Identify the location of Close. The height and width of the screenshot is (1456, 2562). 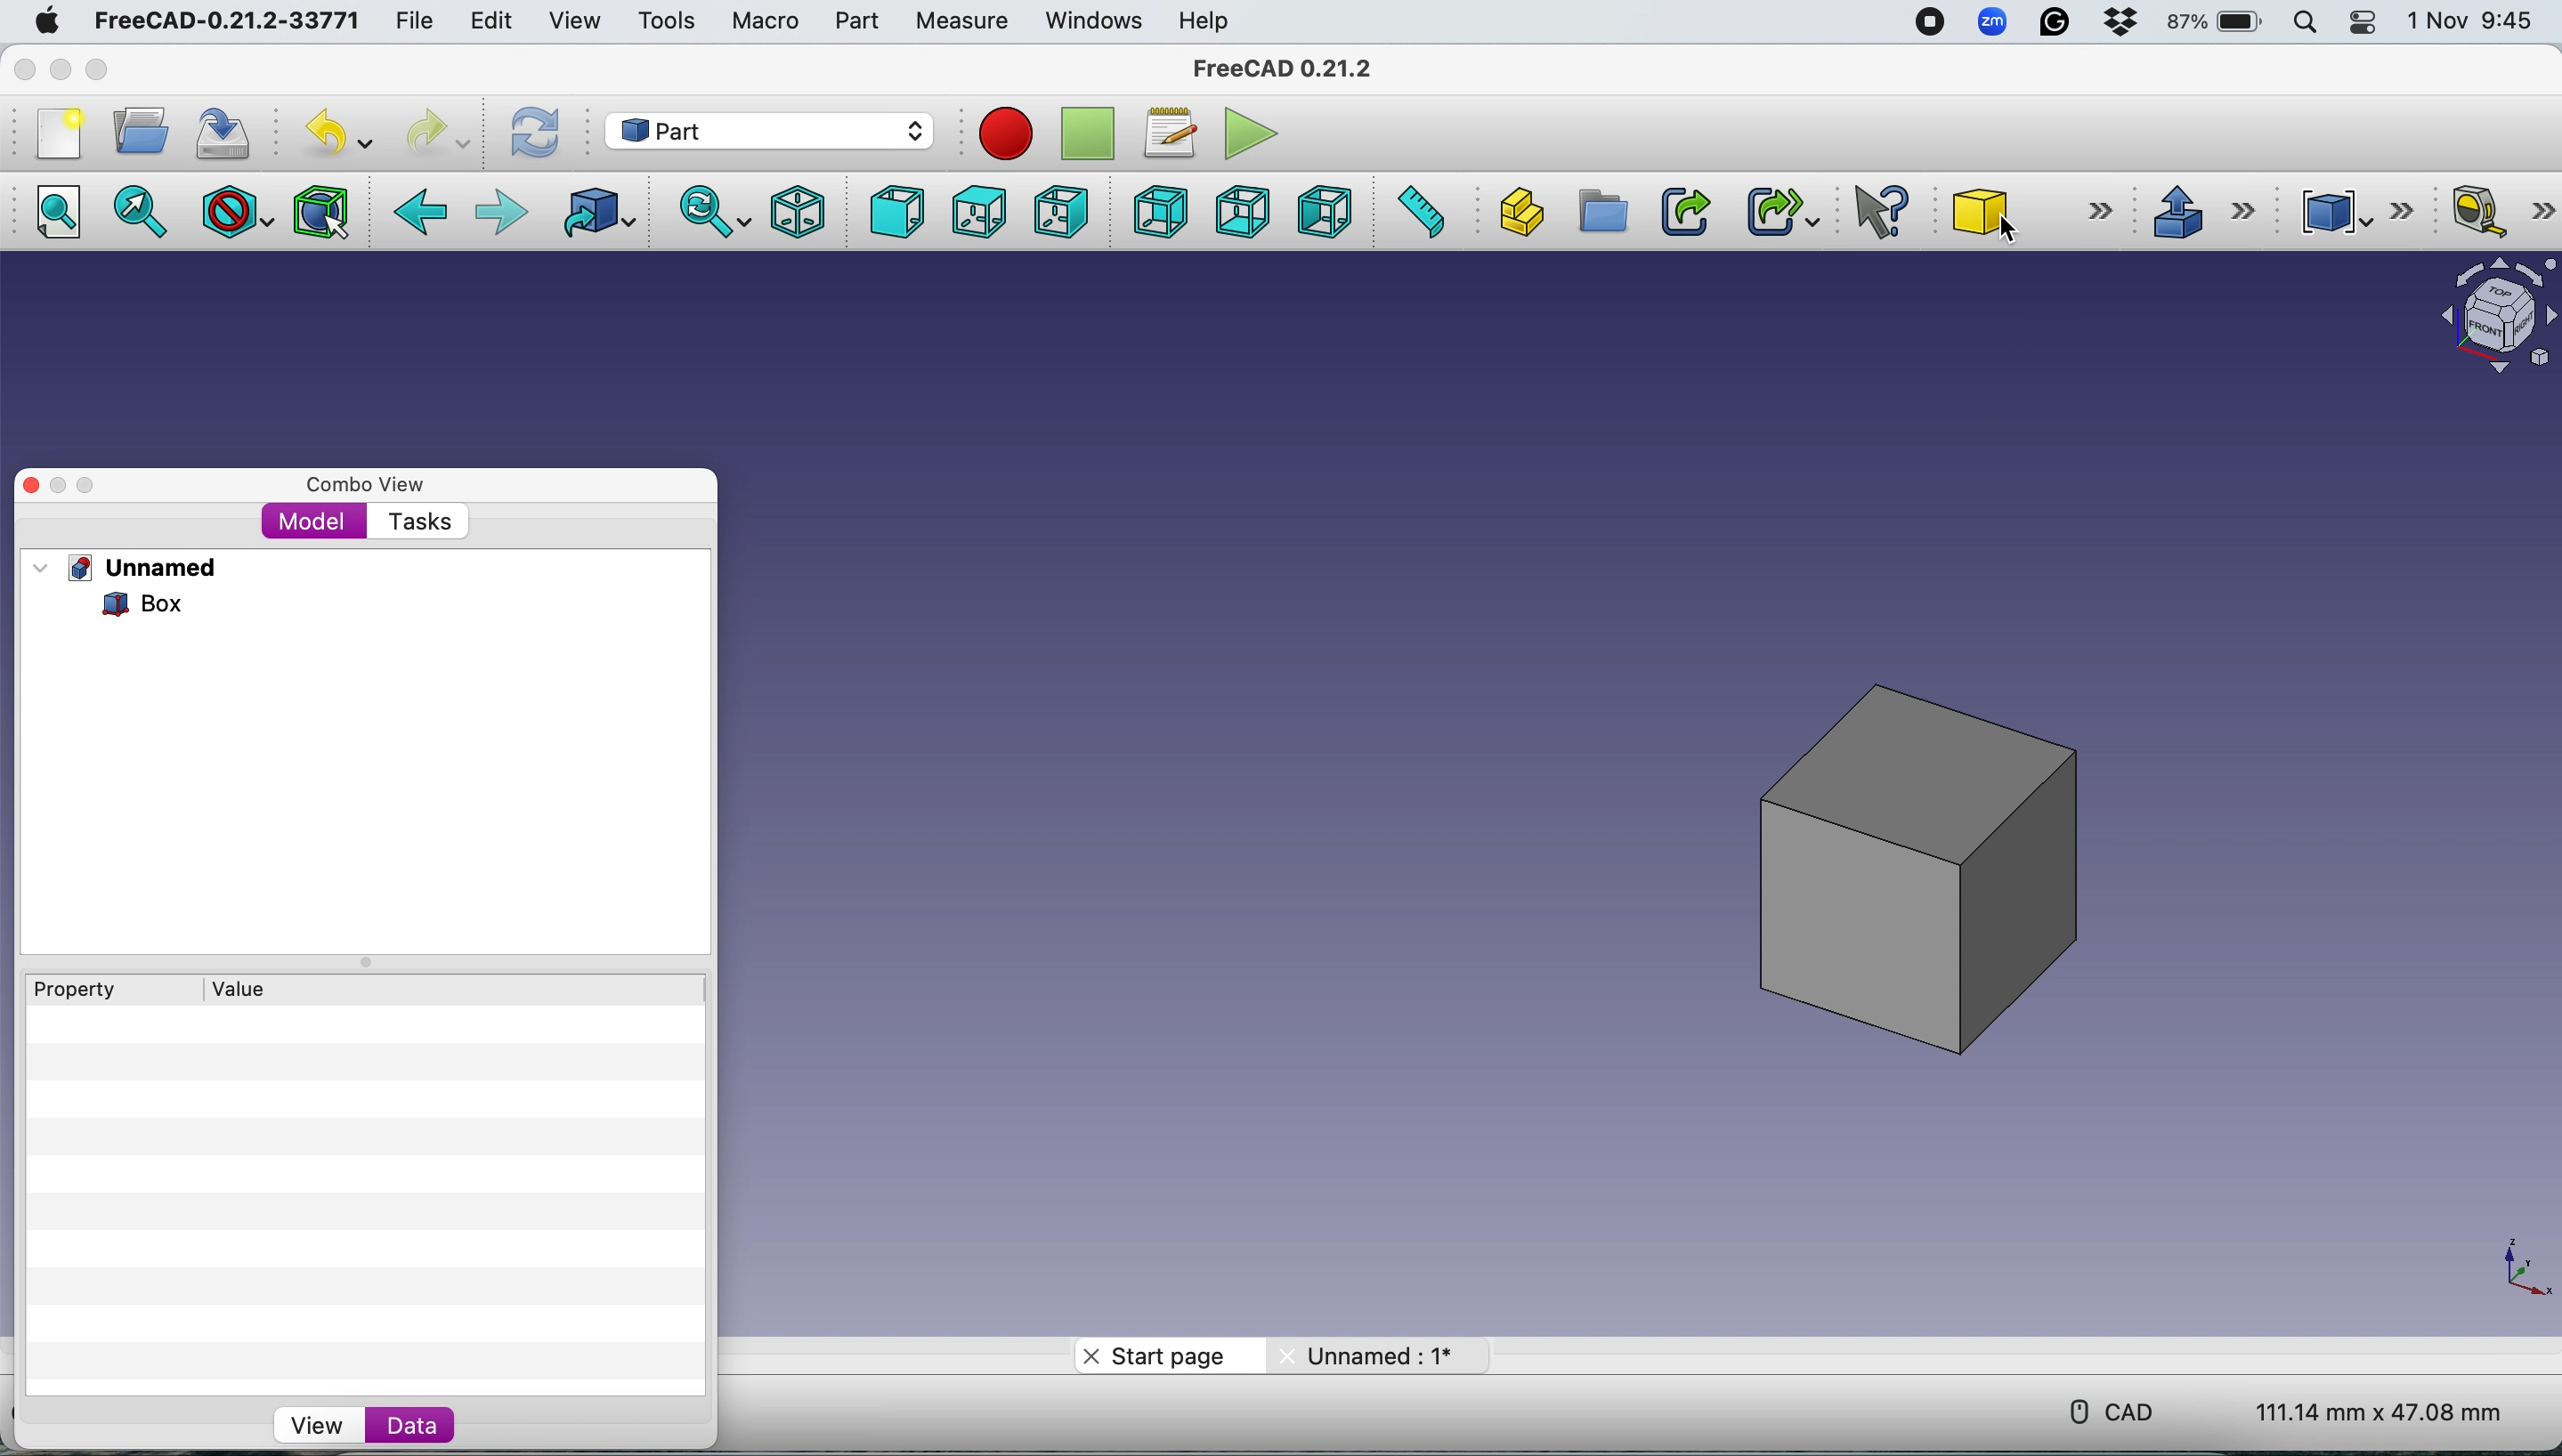
(25, 69).